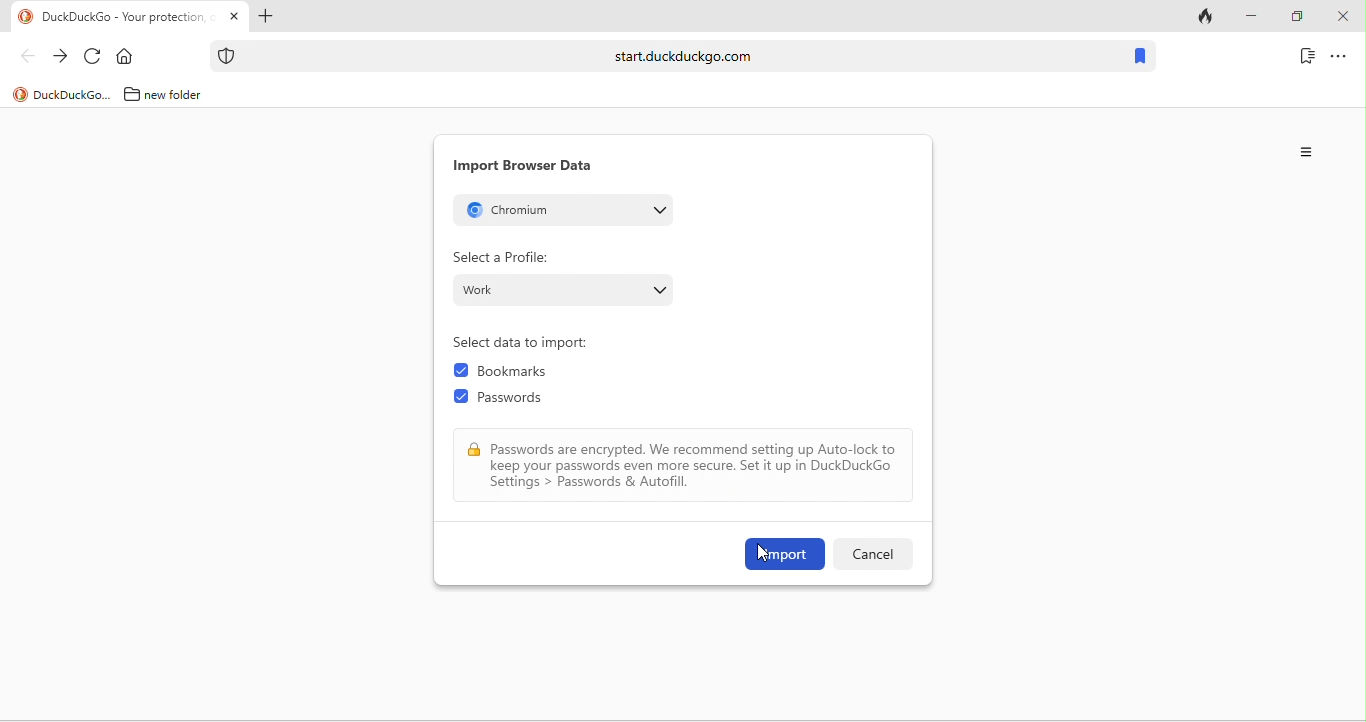 This screenshot has height=722, width=1366. What do you see at coordinates (128, 18) in the screenshot?
I see `DuckDuckGo - Your protection` at bounding box center [128, 18].